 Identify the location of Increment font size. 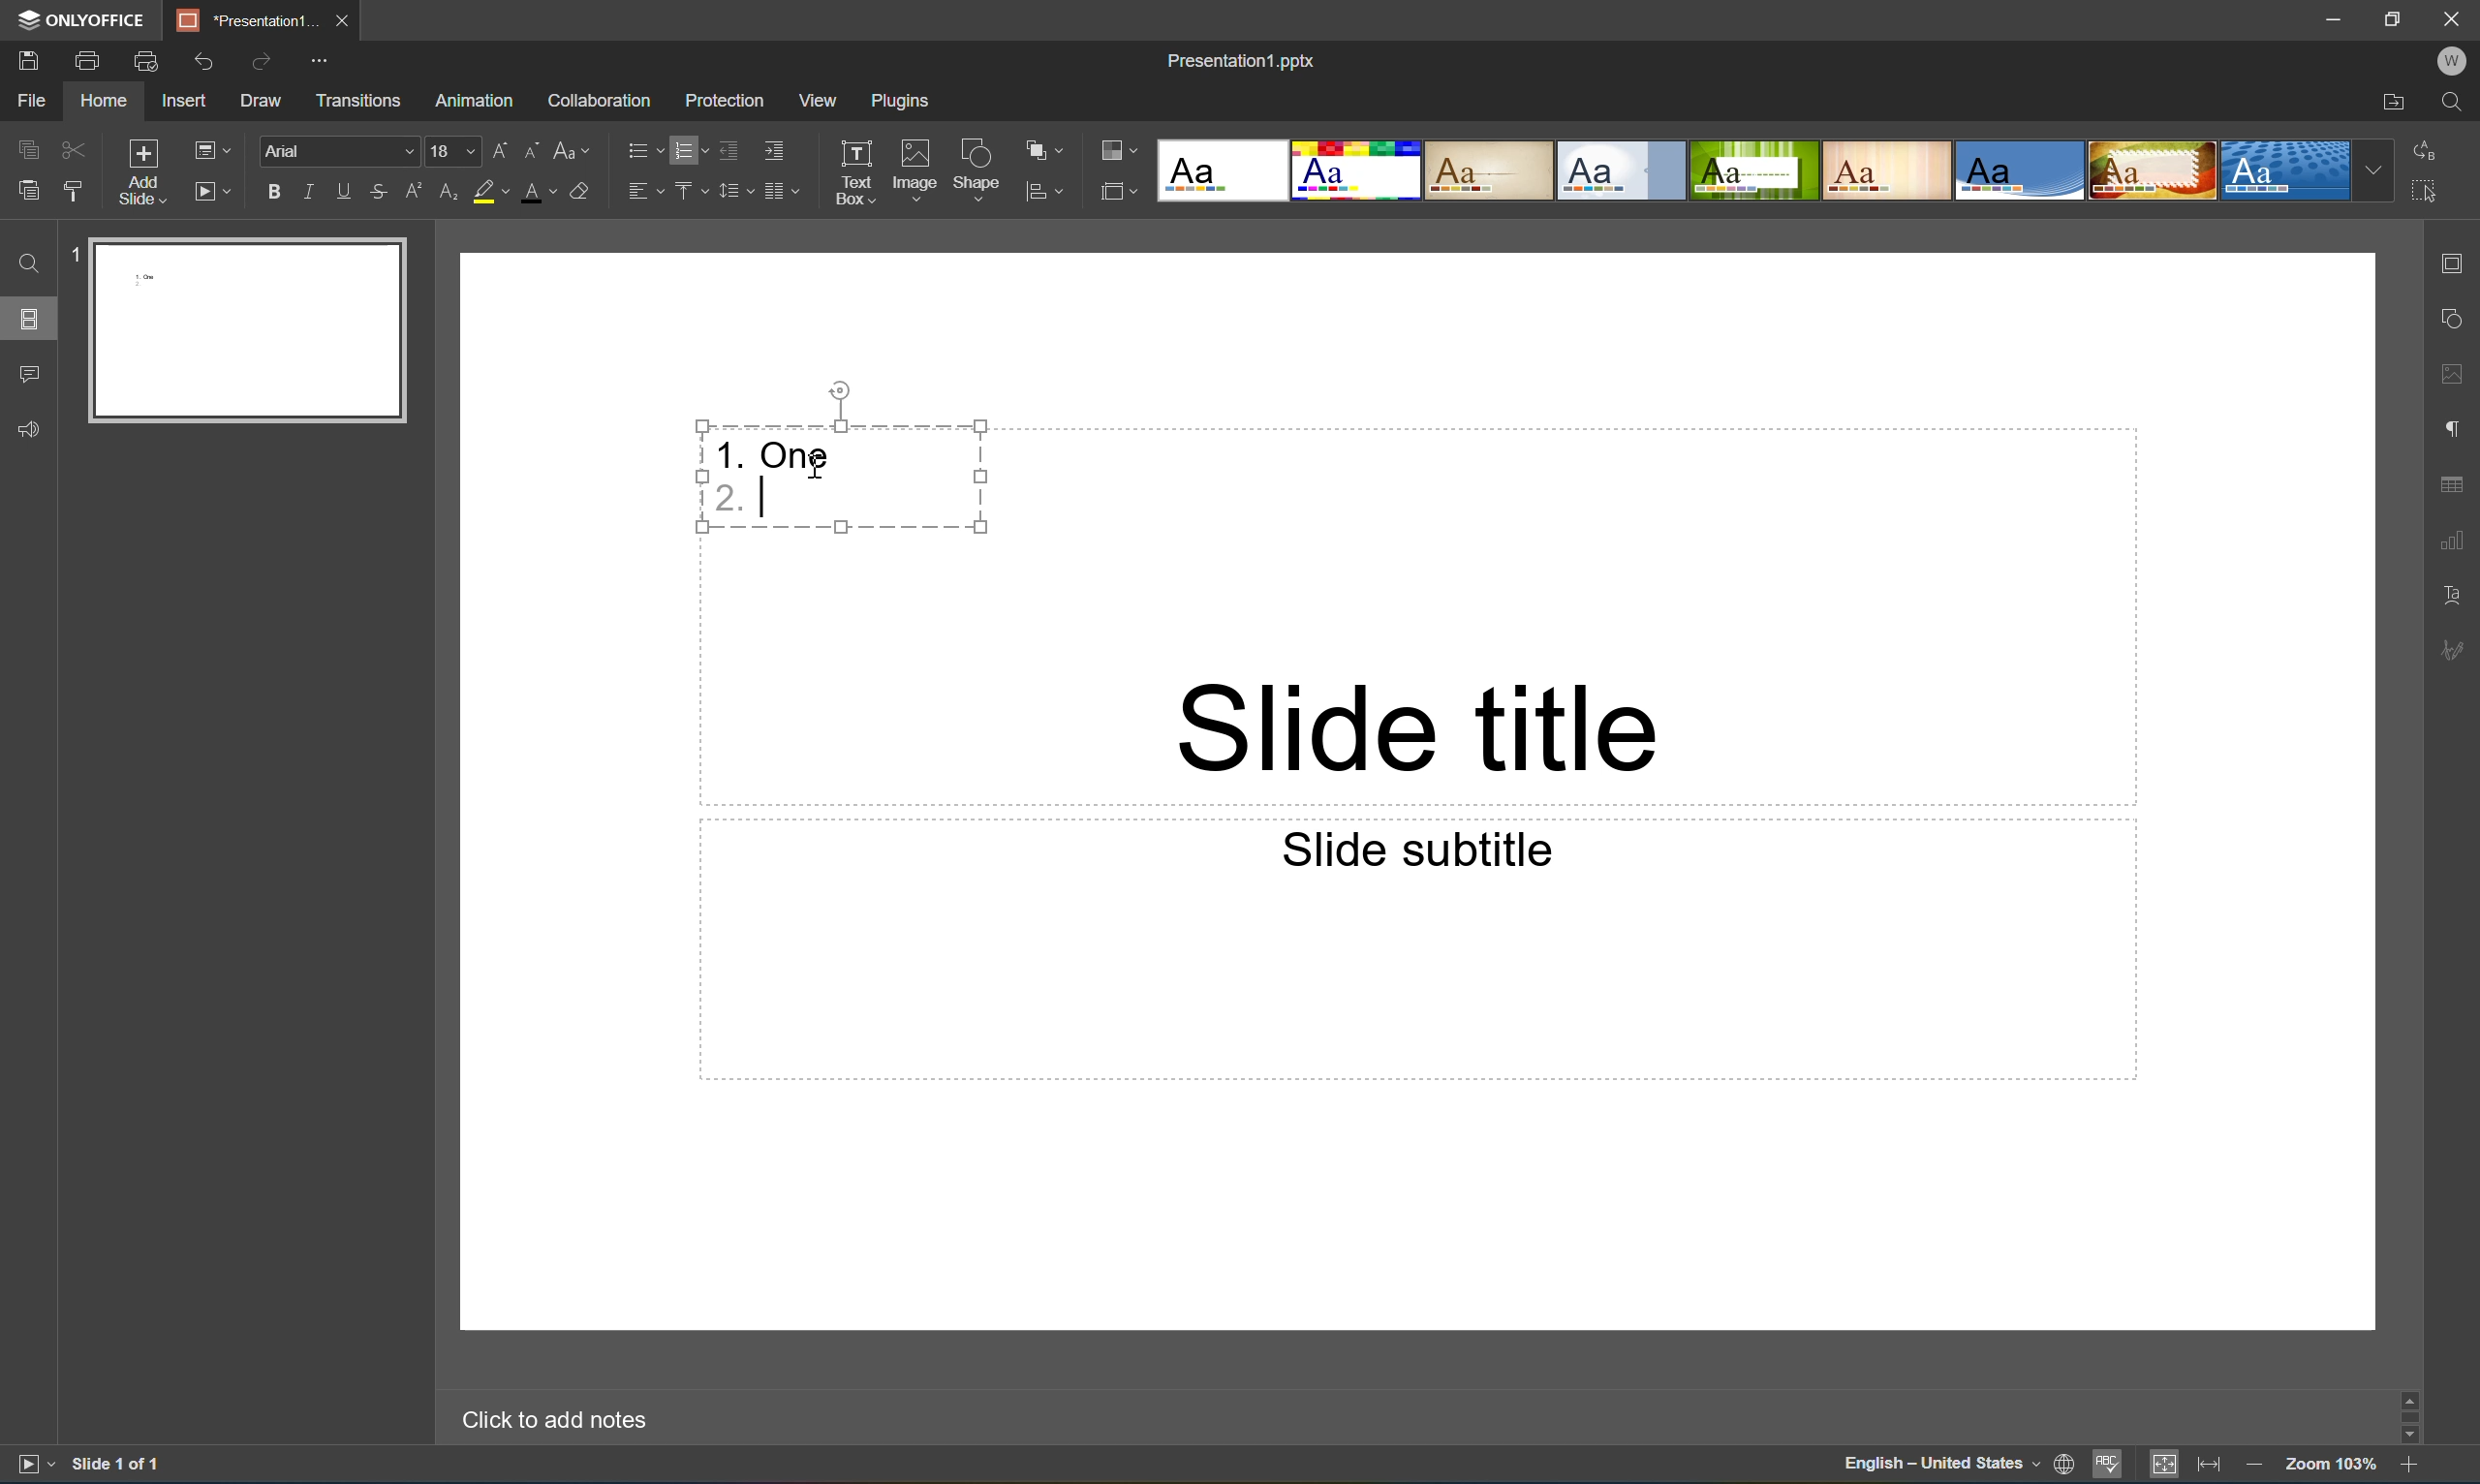
(509, 145).